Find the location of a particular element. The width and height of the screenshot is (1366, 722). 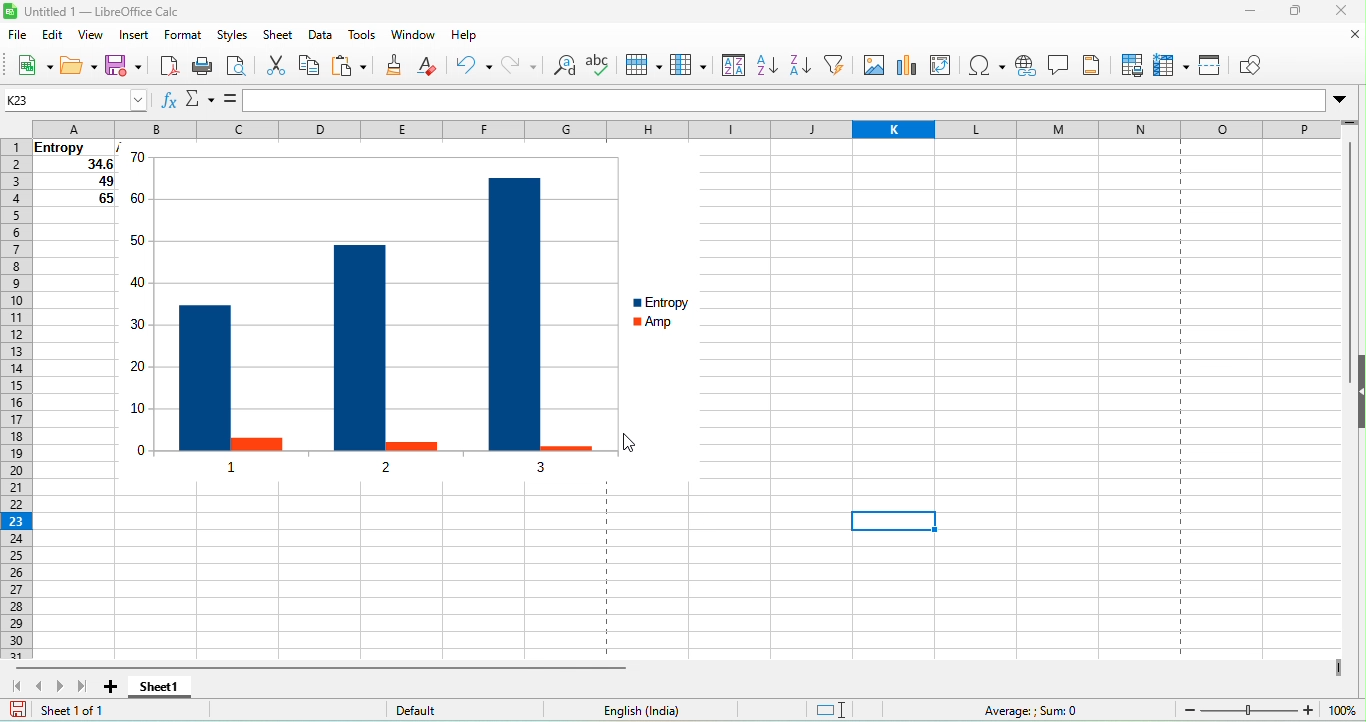

show draw function is located at coordinates (1253, 67).